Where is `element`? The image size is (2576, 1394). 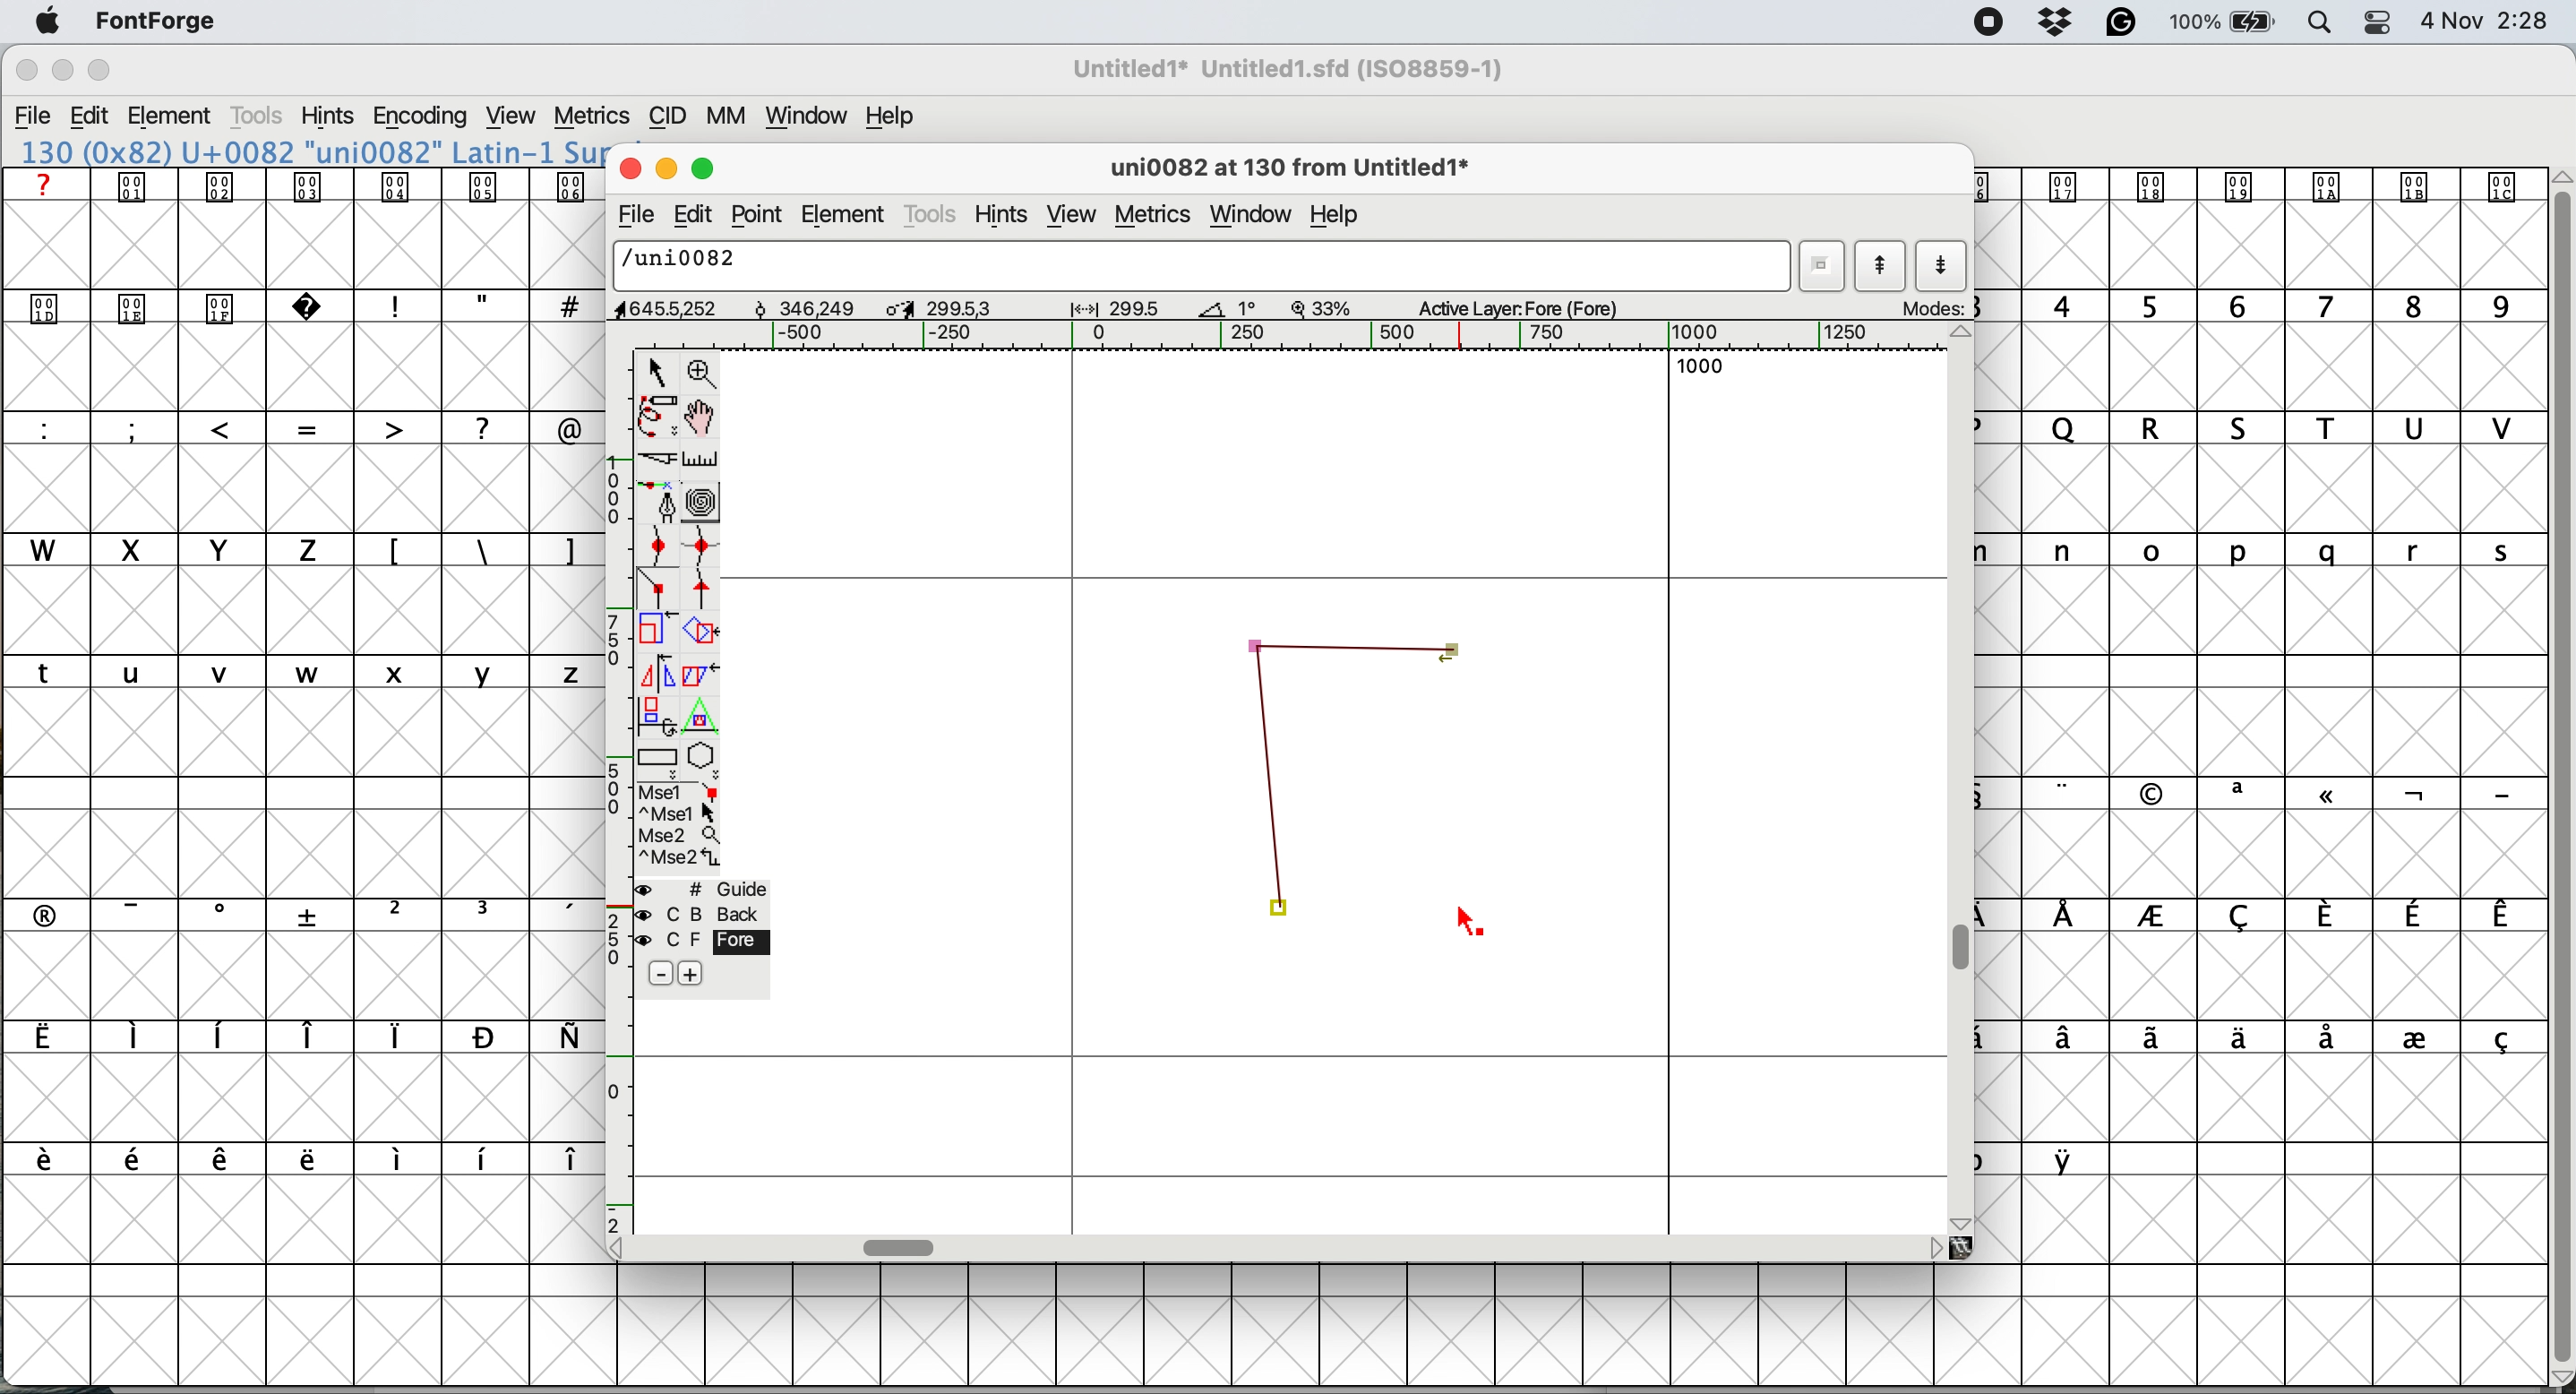
element is located at coordinates (172, 118).